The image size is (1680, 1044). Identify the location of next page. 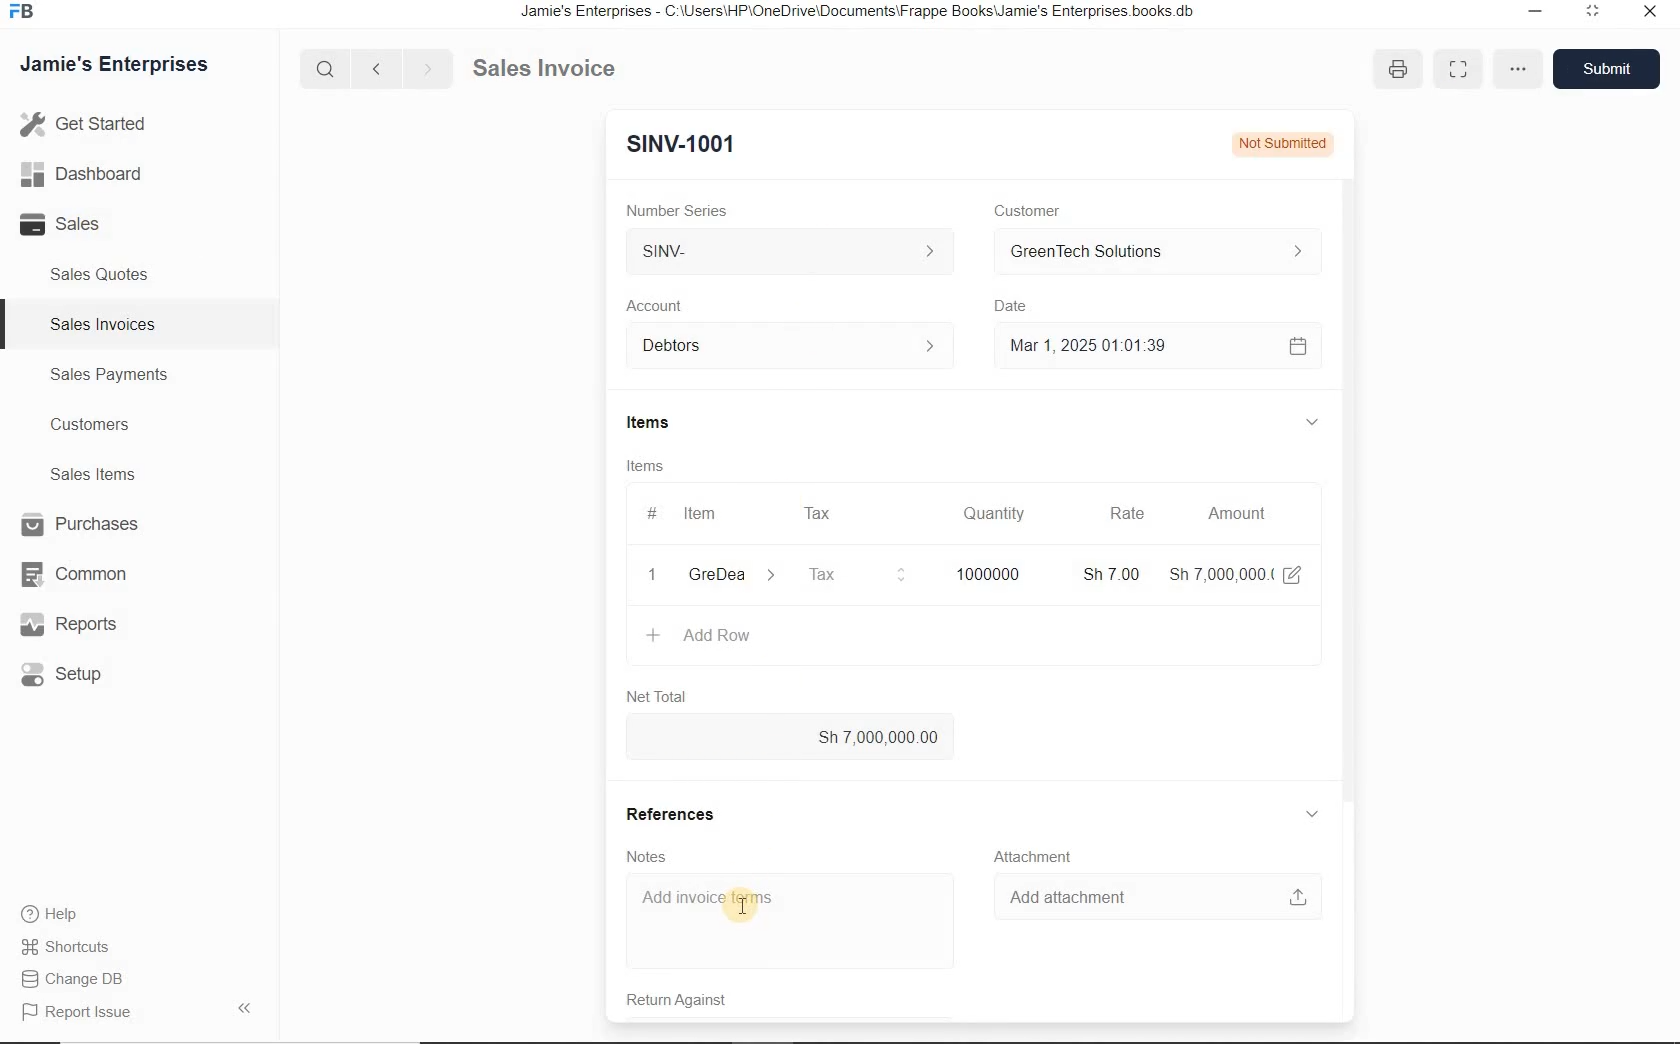
(424, 67).